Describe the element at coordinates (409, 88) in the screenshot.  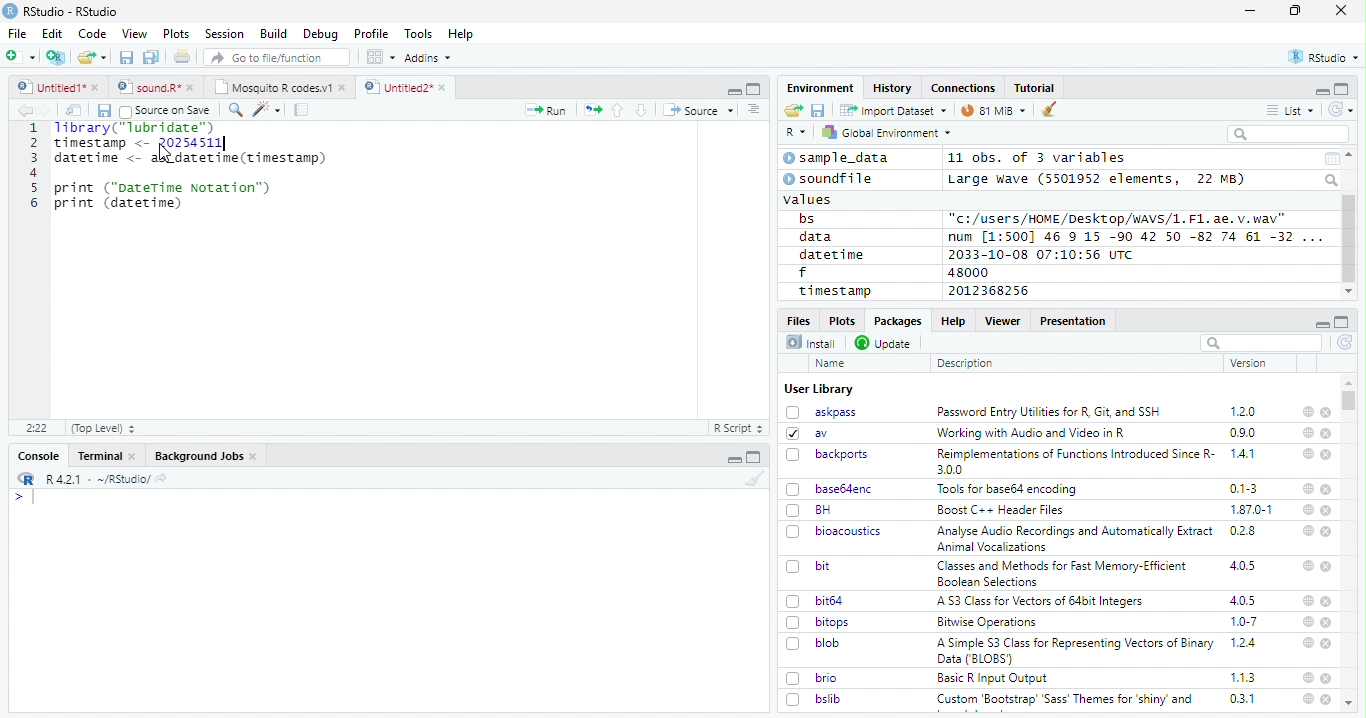
I see `Untitled2*` at that location.